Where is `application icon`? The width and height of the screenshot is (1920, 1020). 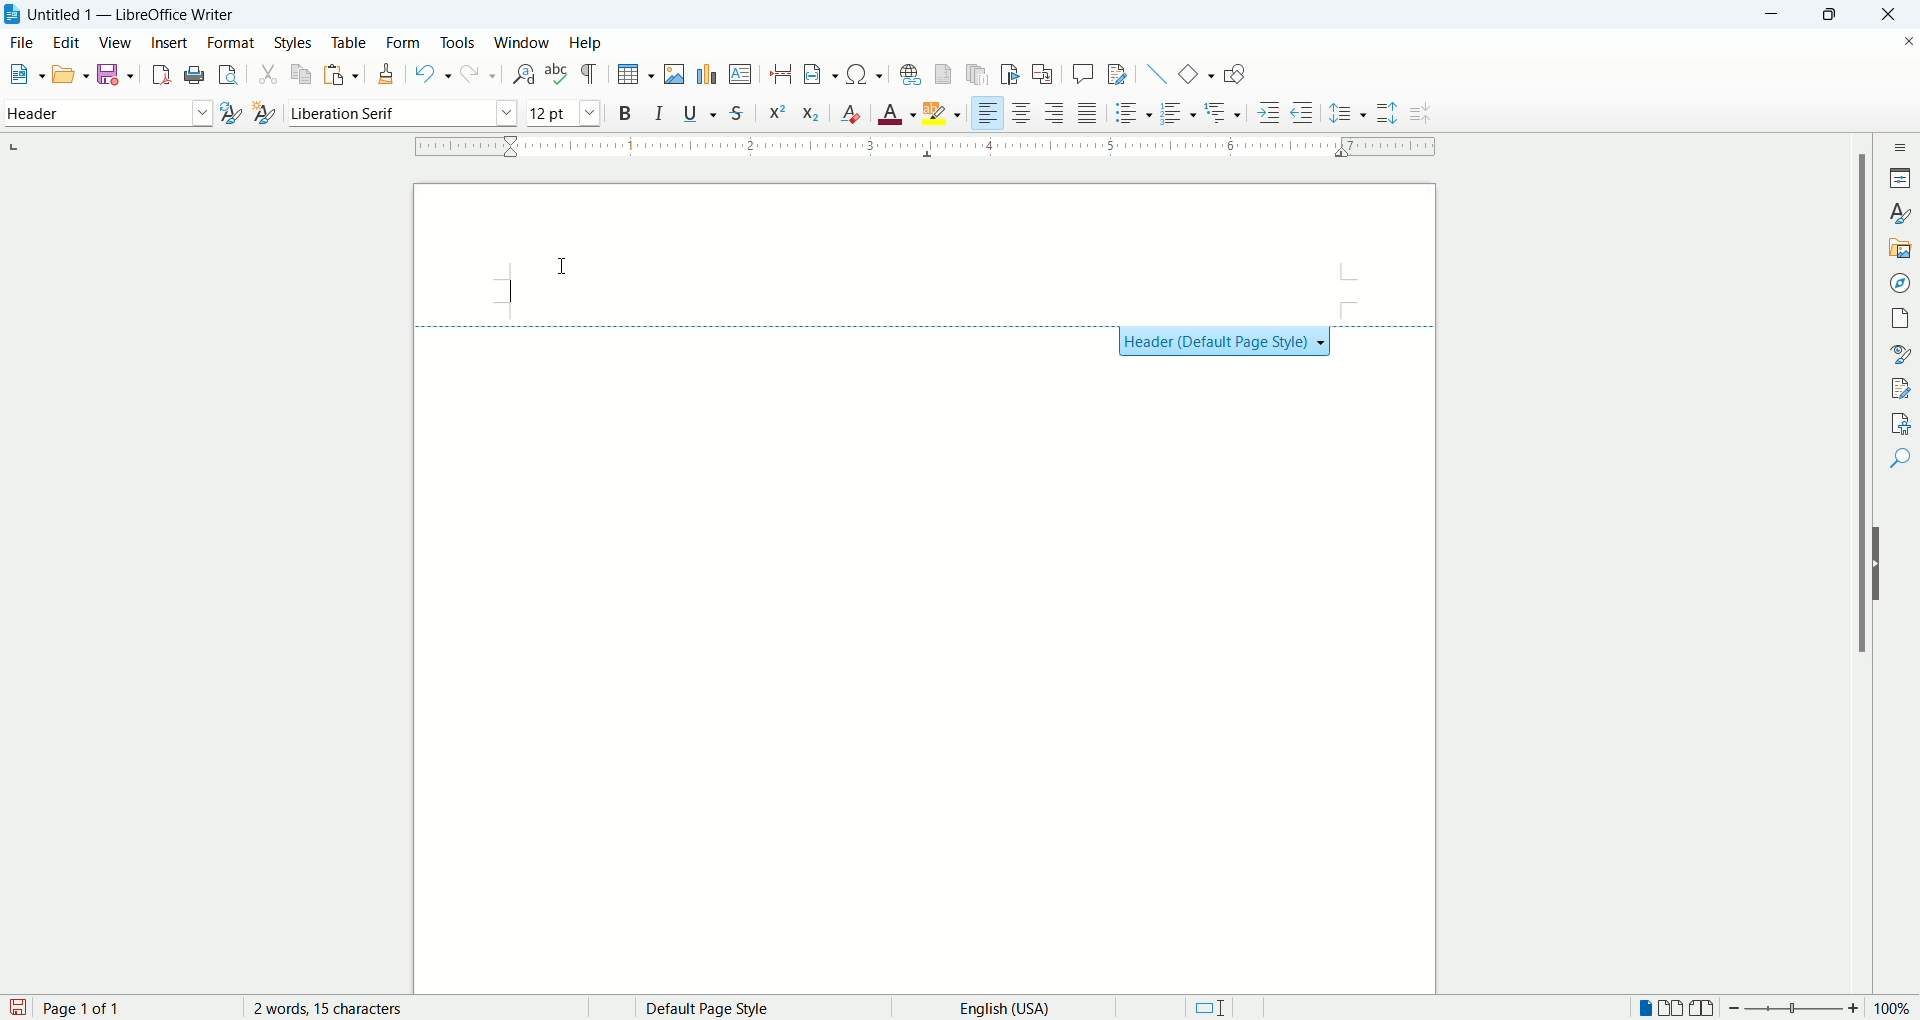
application icon is located at coordinates (14, 14).